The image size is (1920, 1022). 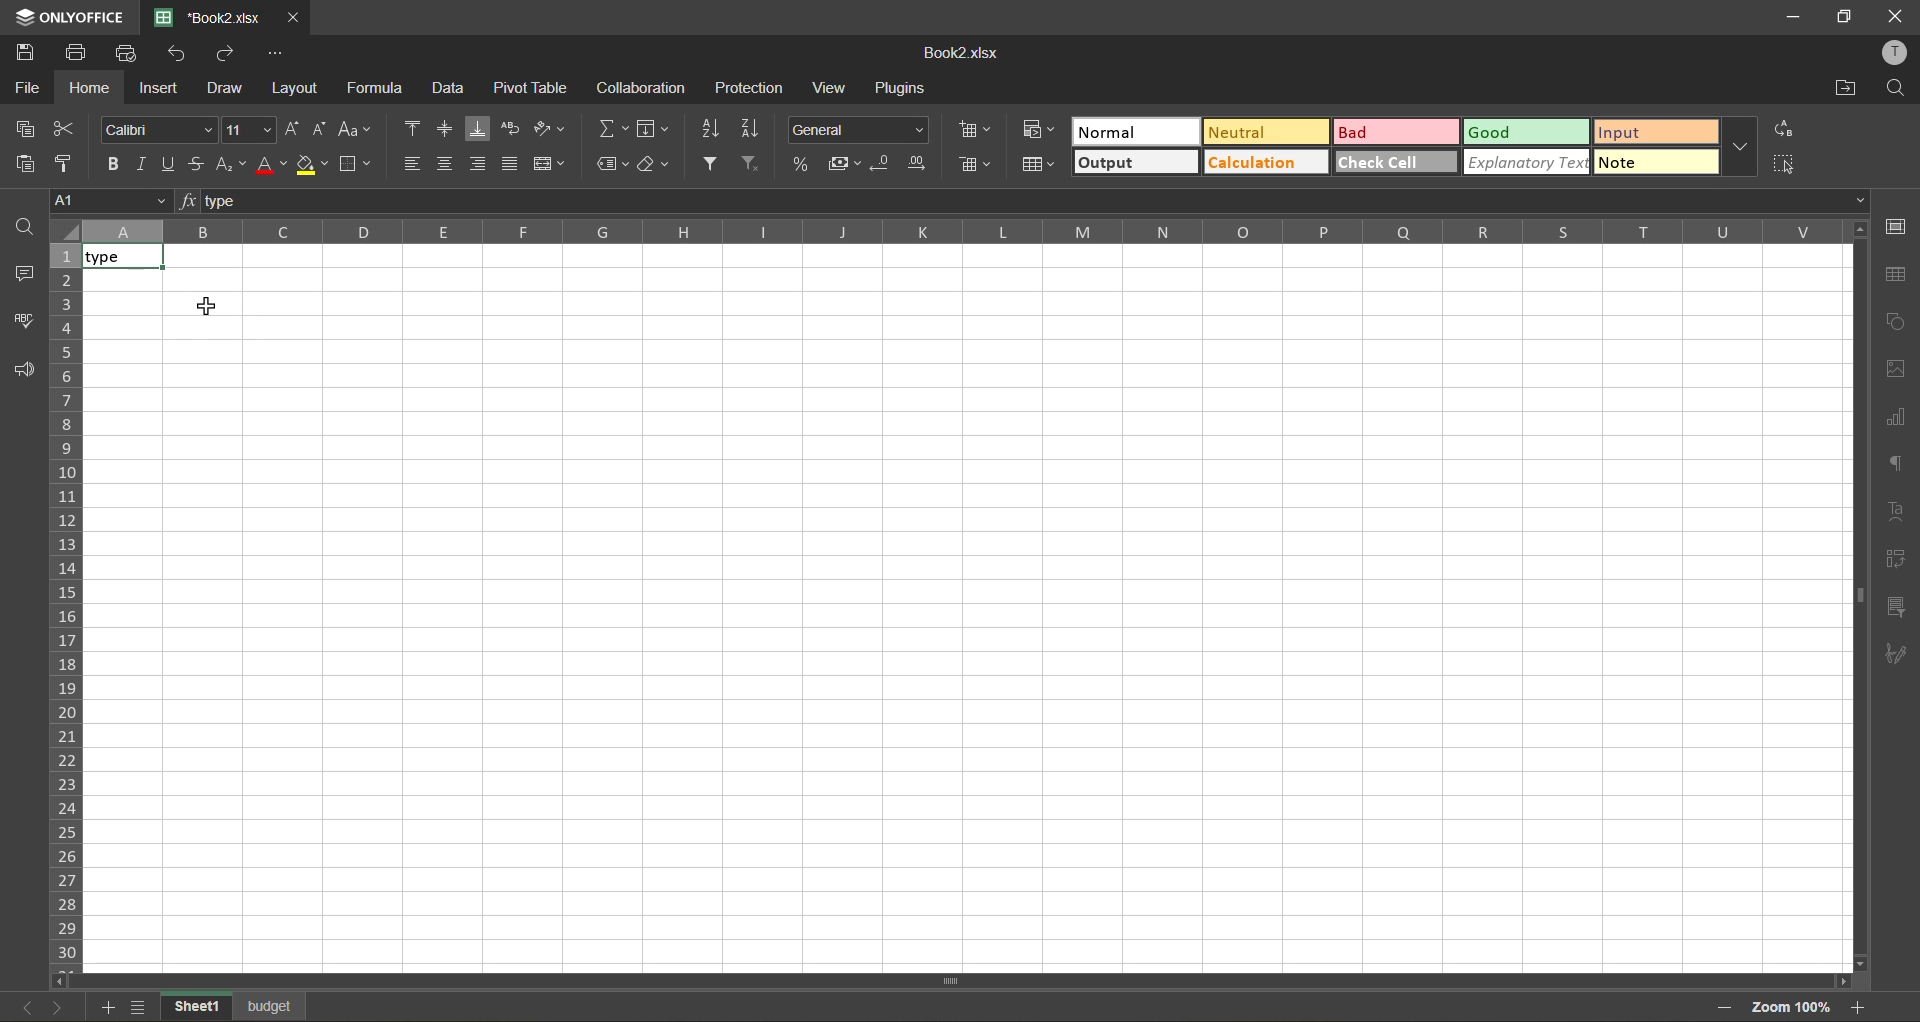 What do you see at coordinates (859, 130) in the screenshot?
I see `number format` at bounding box center [859, 130].